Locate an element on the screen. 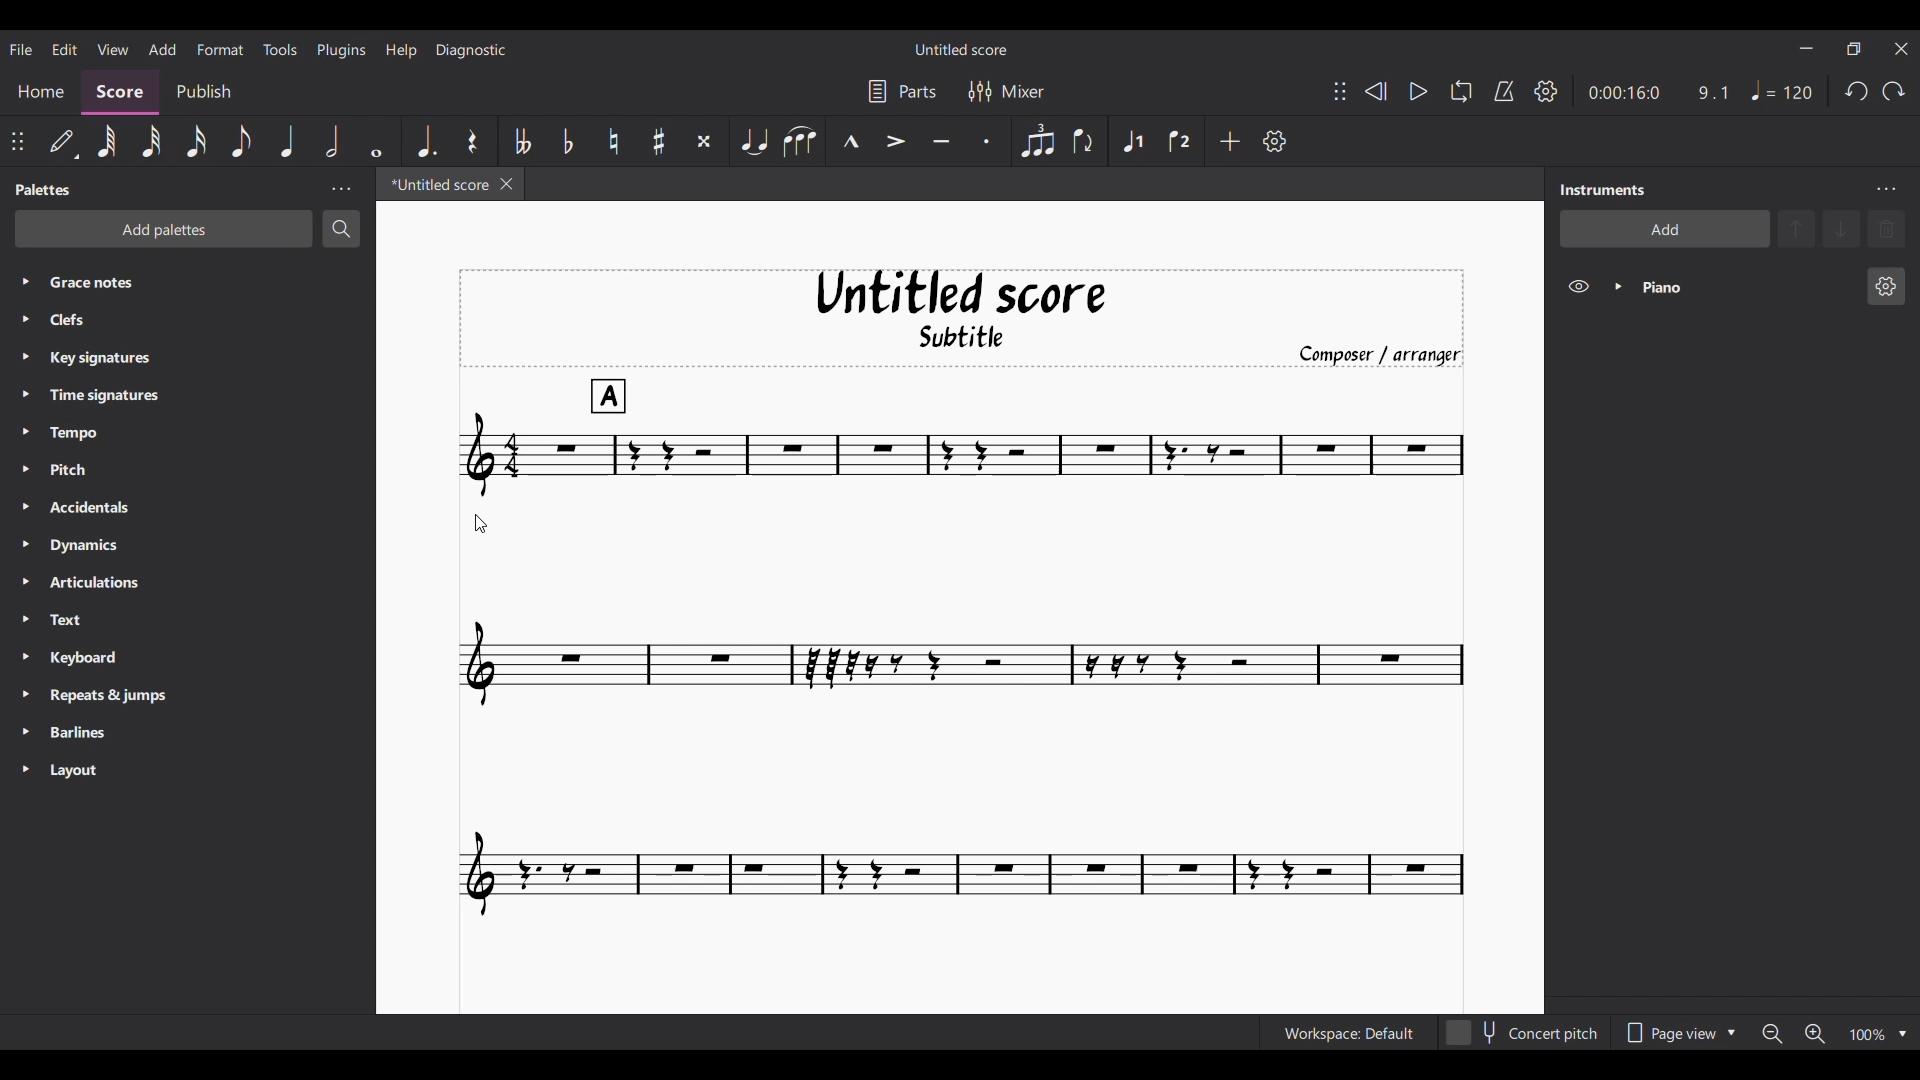 Image resolution: width=1920 pixels, height=1080 pixels. Score section, current selection highlighted is located at coordinates (124, 90).